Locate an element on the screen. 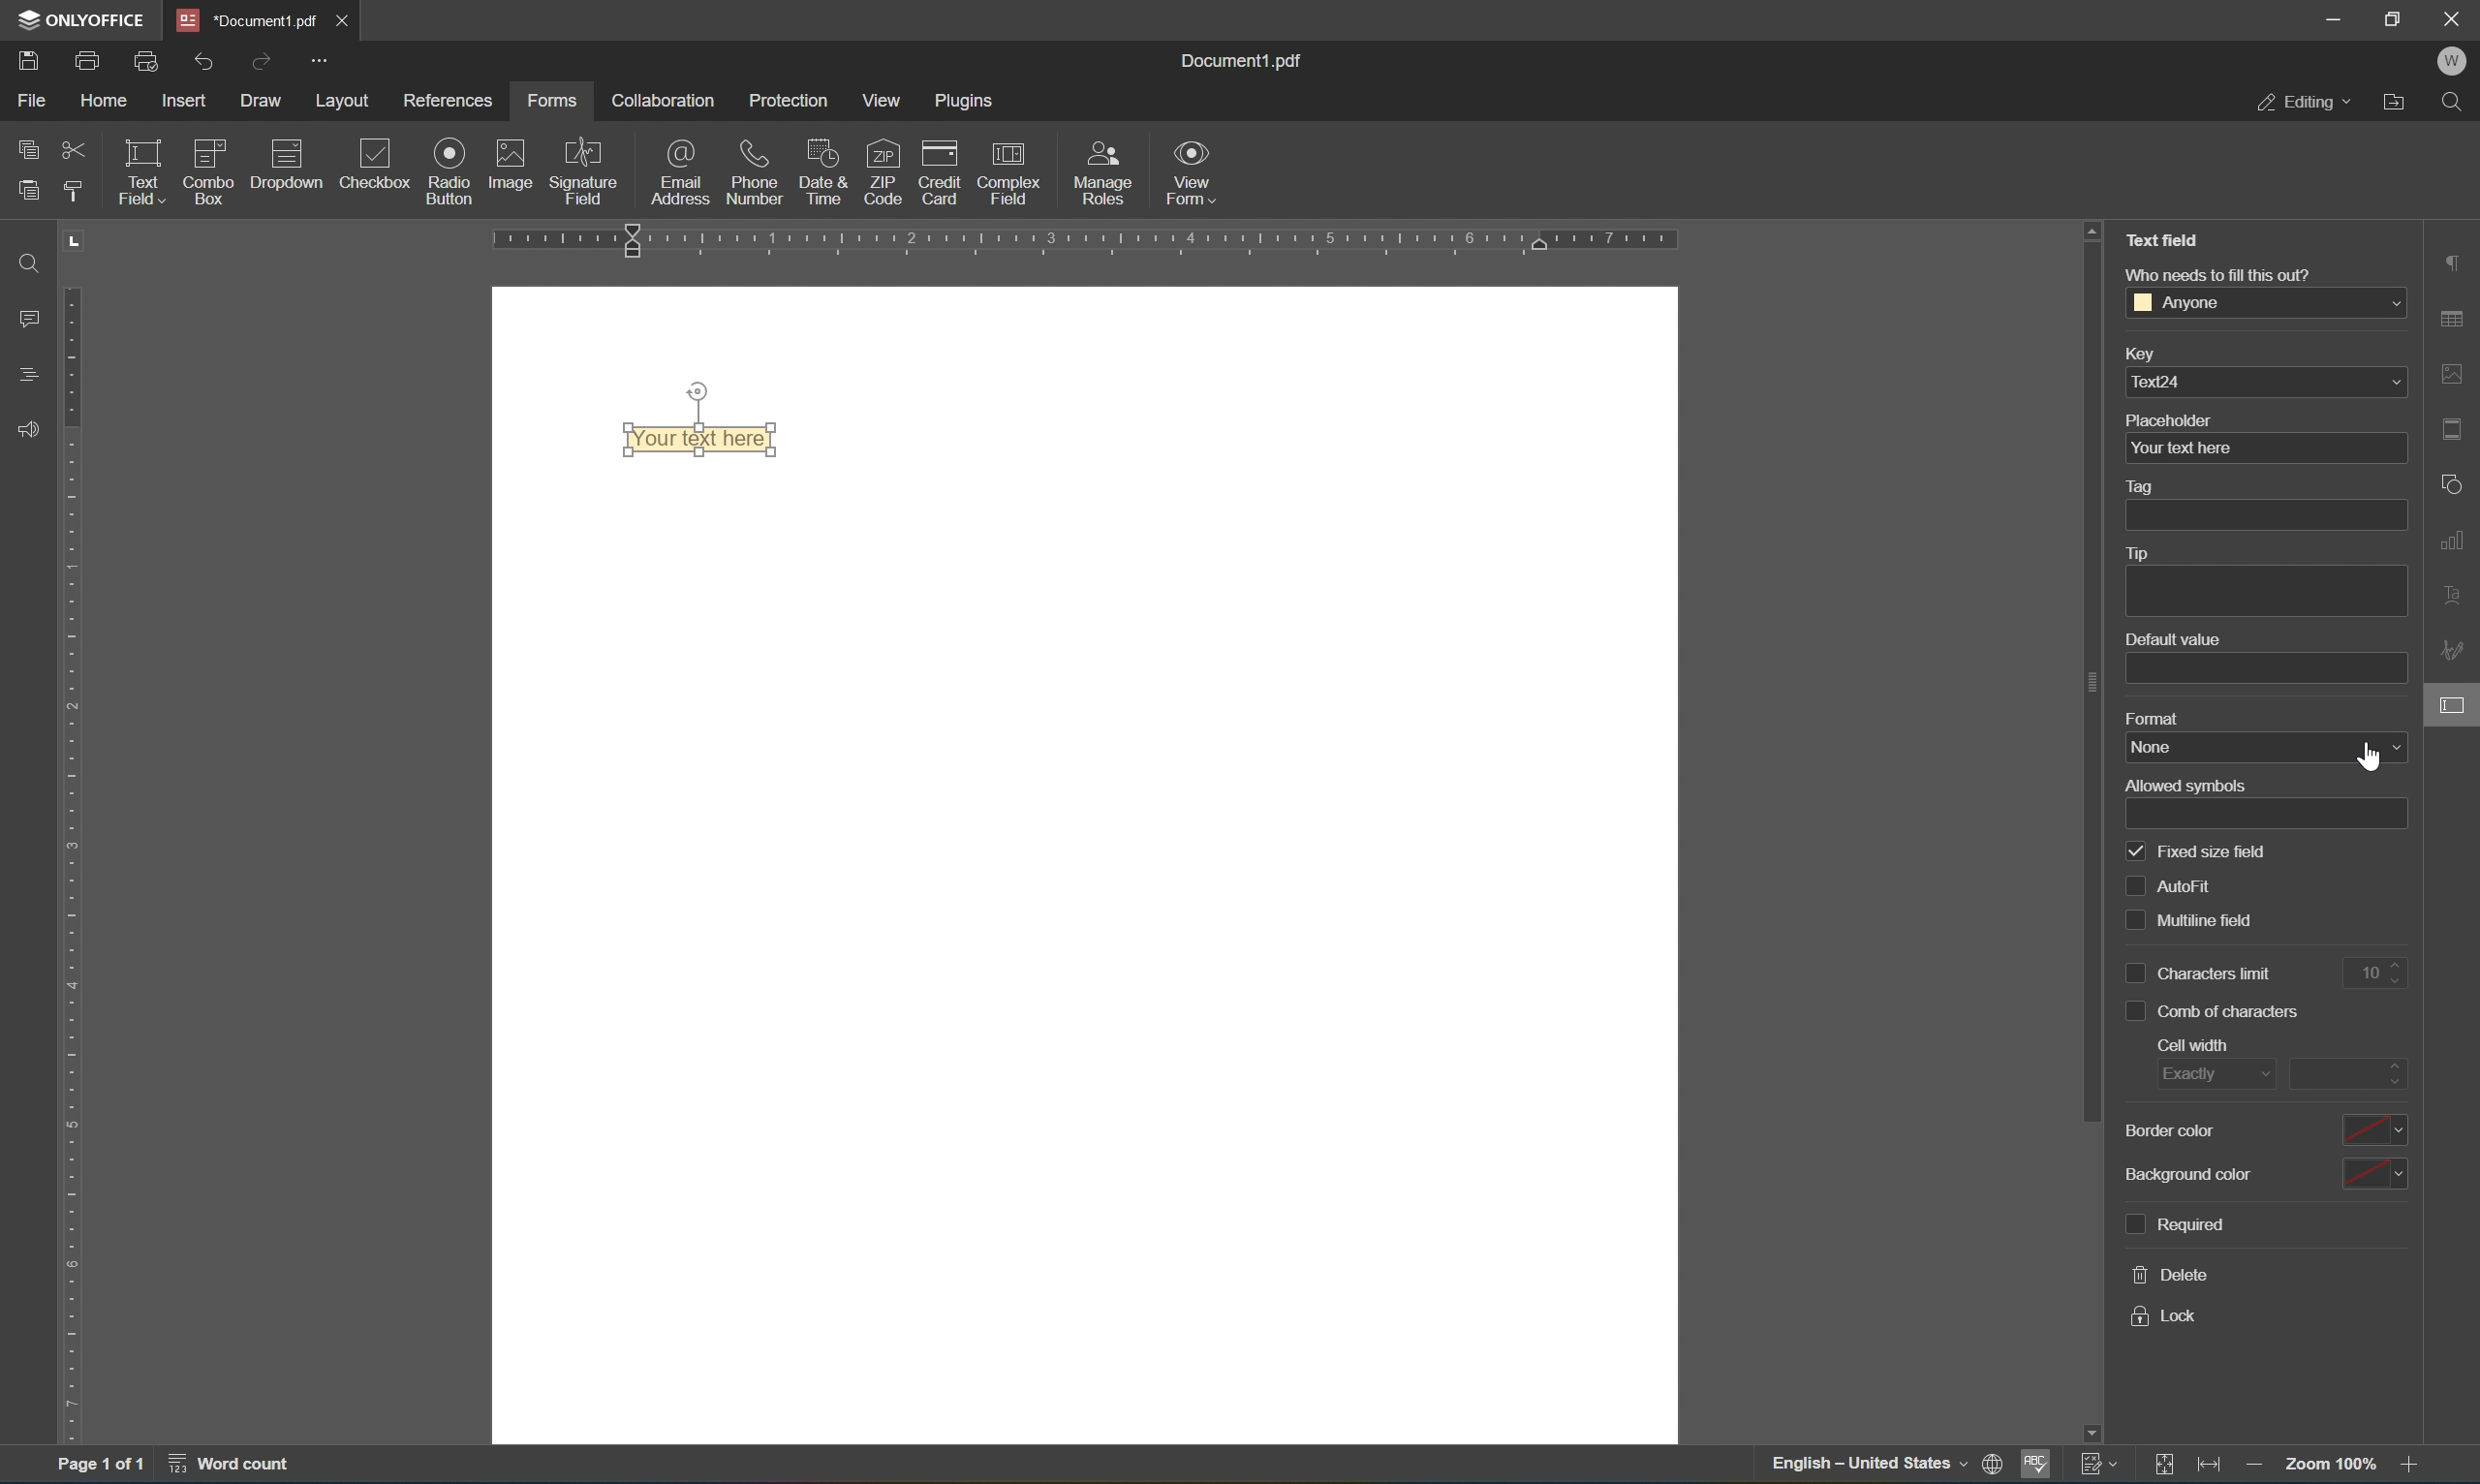 The width and height of the screenshot is (2480, 1484). quick print is located at coordinates (149, 61).